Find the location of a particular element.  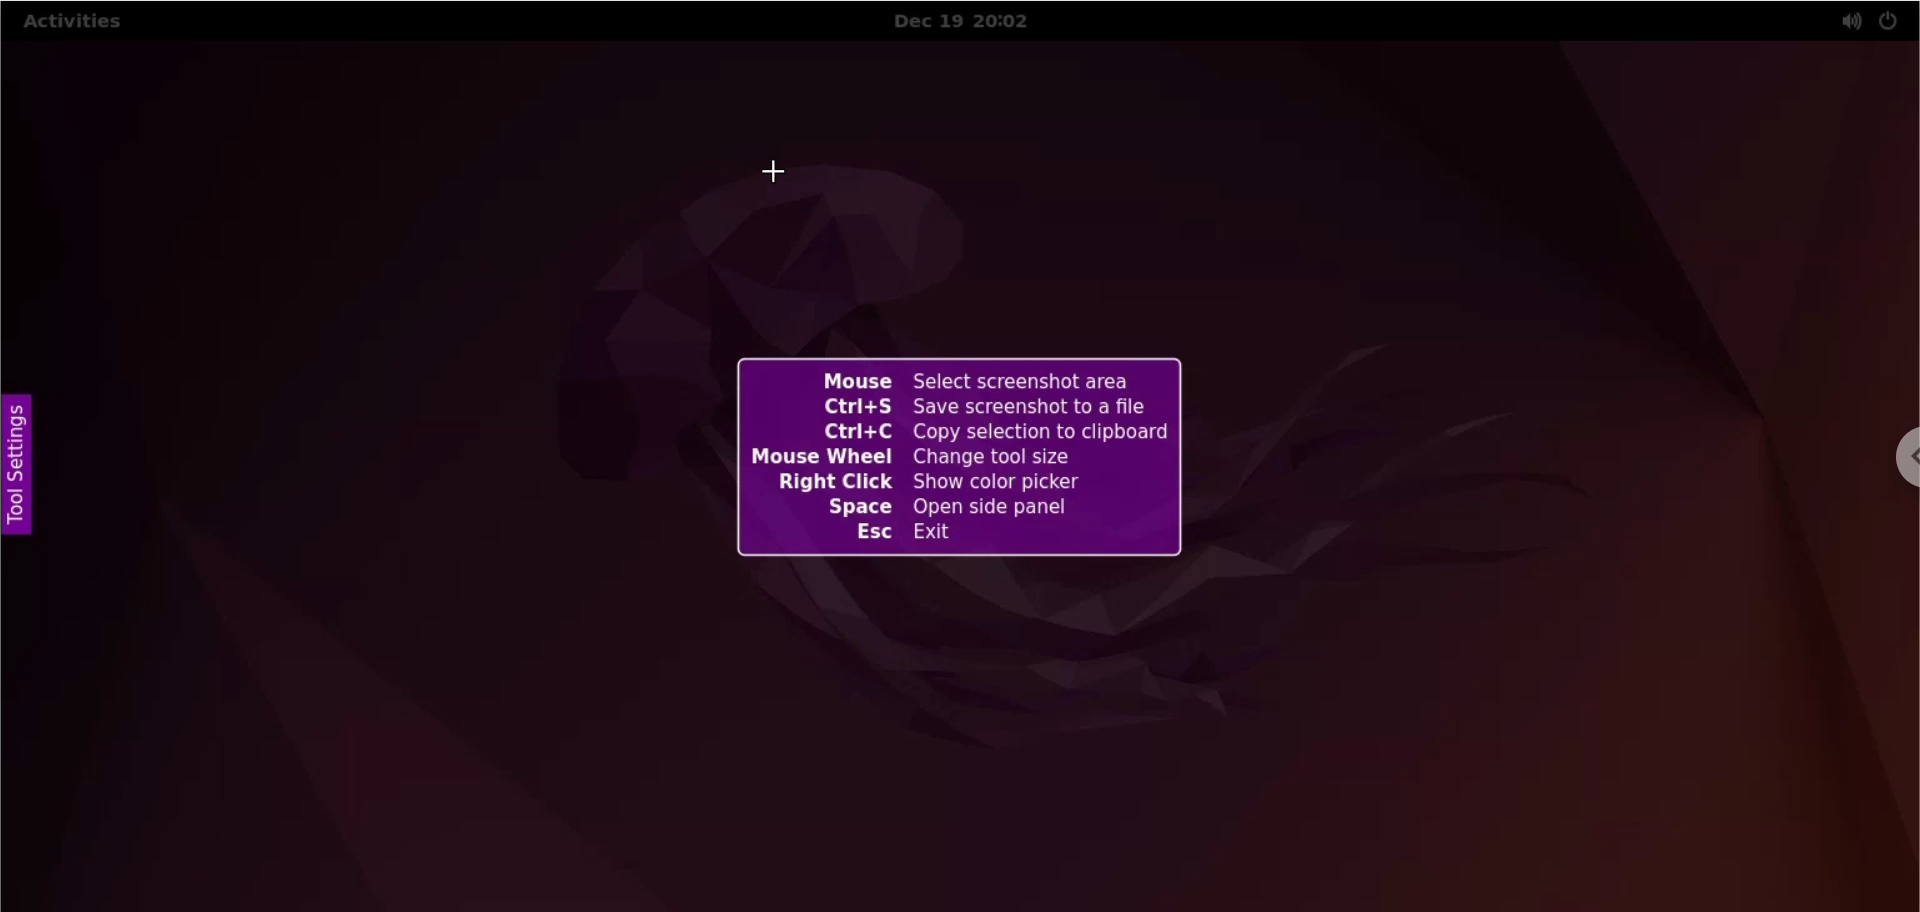

tool settings is located at coordinates (25, 460).